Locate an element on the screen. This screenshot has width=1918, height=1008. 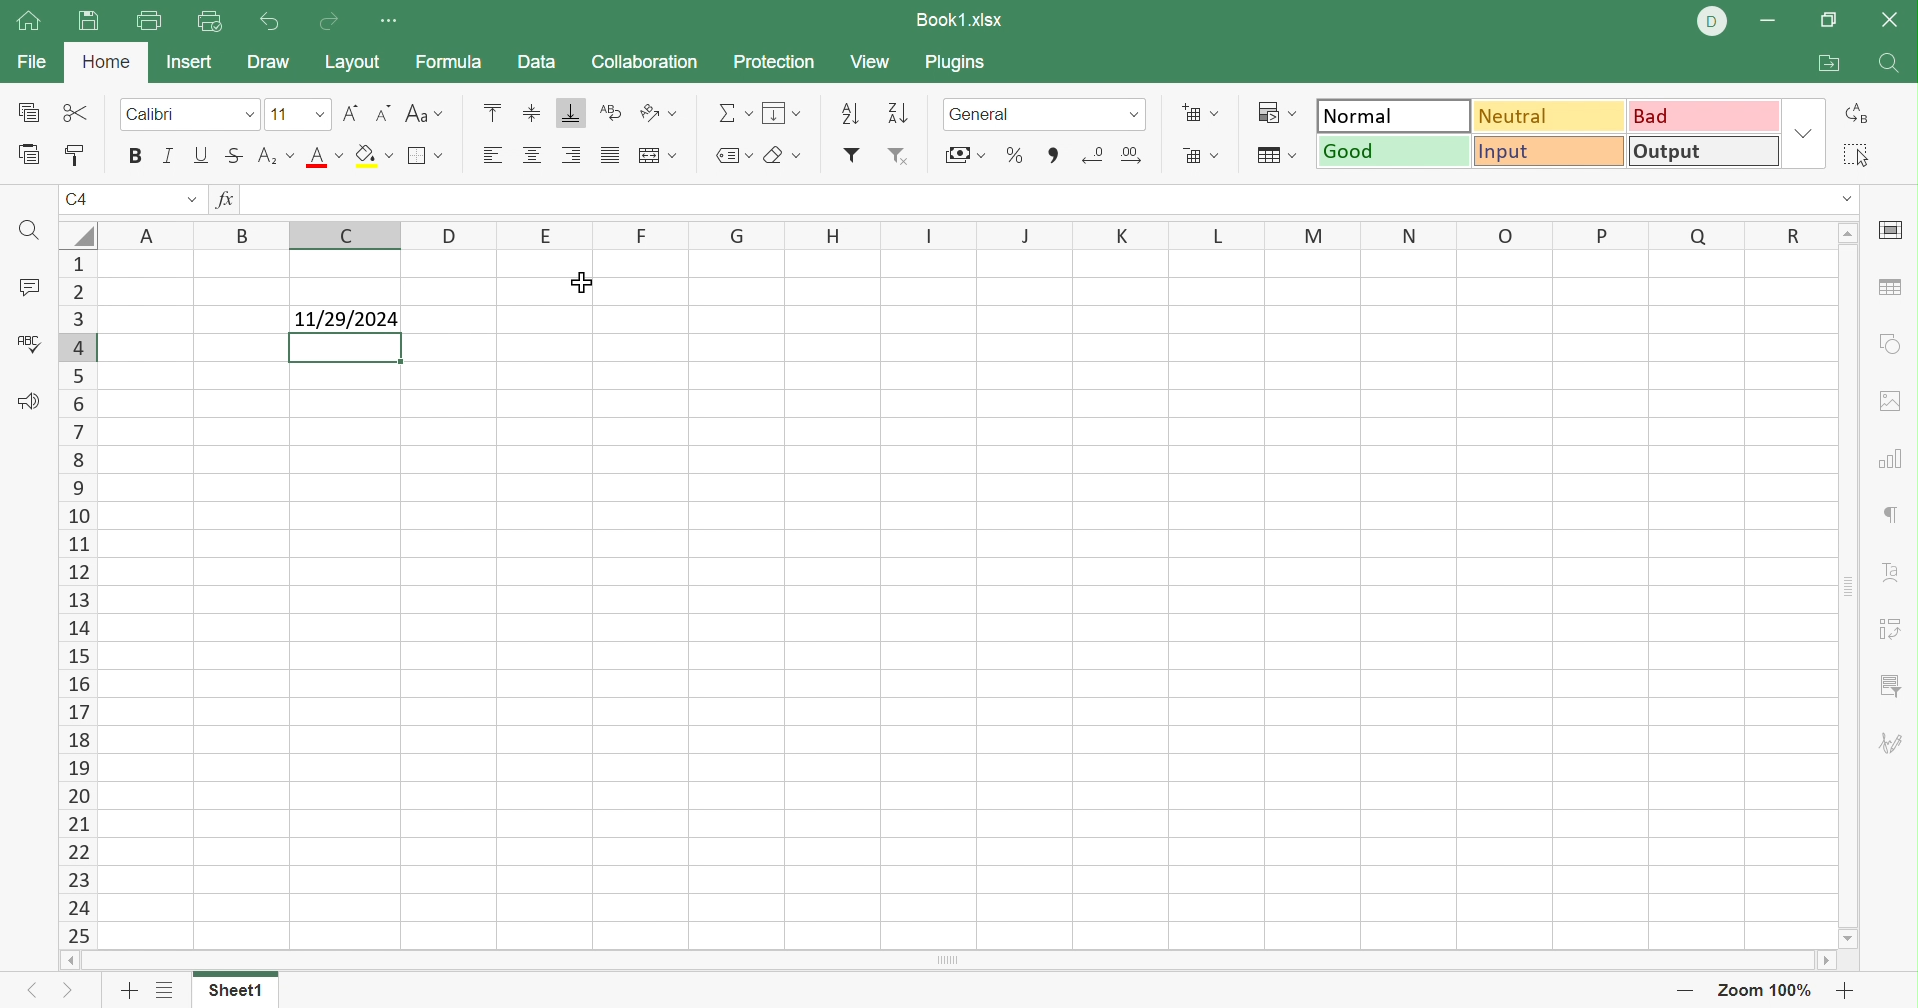
selected cells is located at coordinates (346, 348).